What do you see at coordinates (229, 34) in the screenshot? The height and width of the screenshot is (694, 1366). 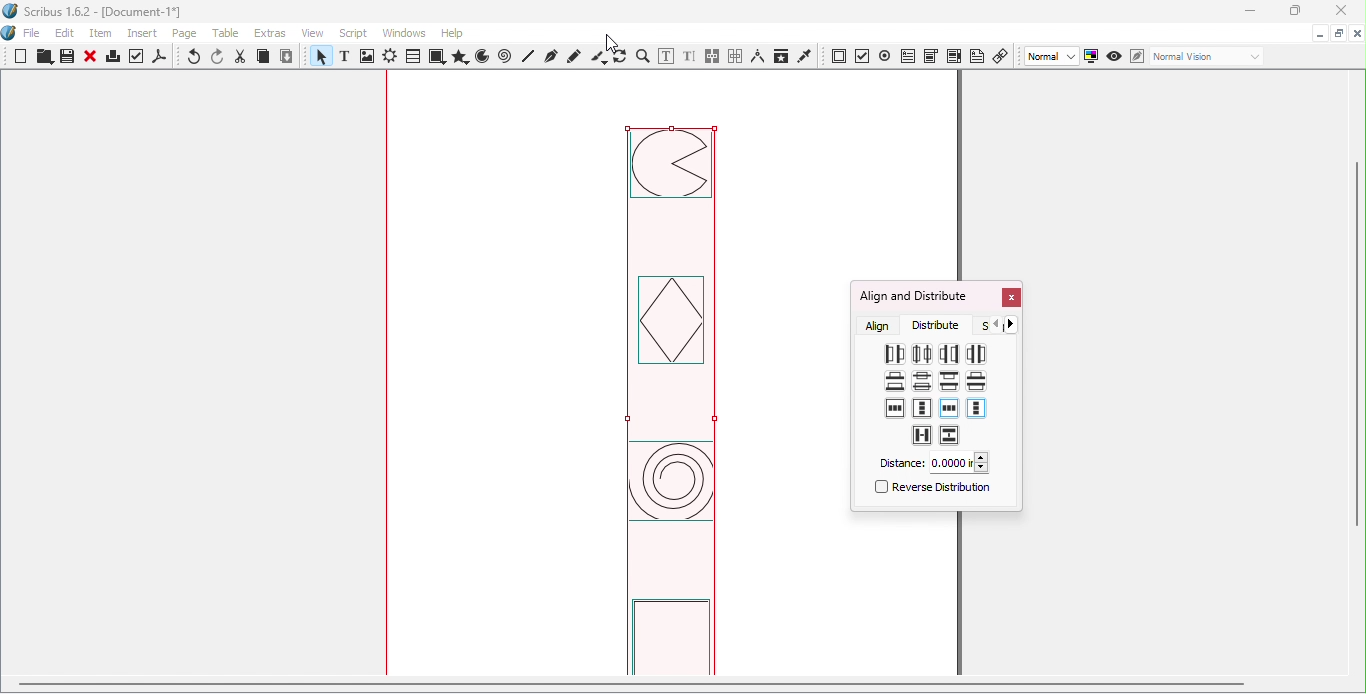 I see `Table` at bounding box center [229, 34].